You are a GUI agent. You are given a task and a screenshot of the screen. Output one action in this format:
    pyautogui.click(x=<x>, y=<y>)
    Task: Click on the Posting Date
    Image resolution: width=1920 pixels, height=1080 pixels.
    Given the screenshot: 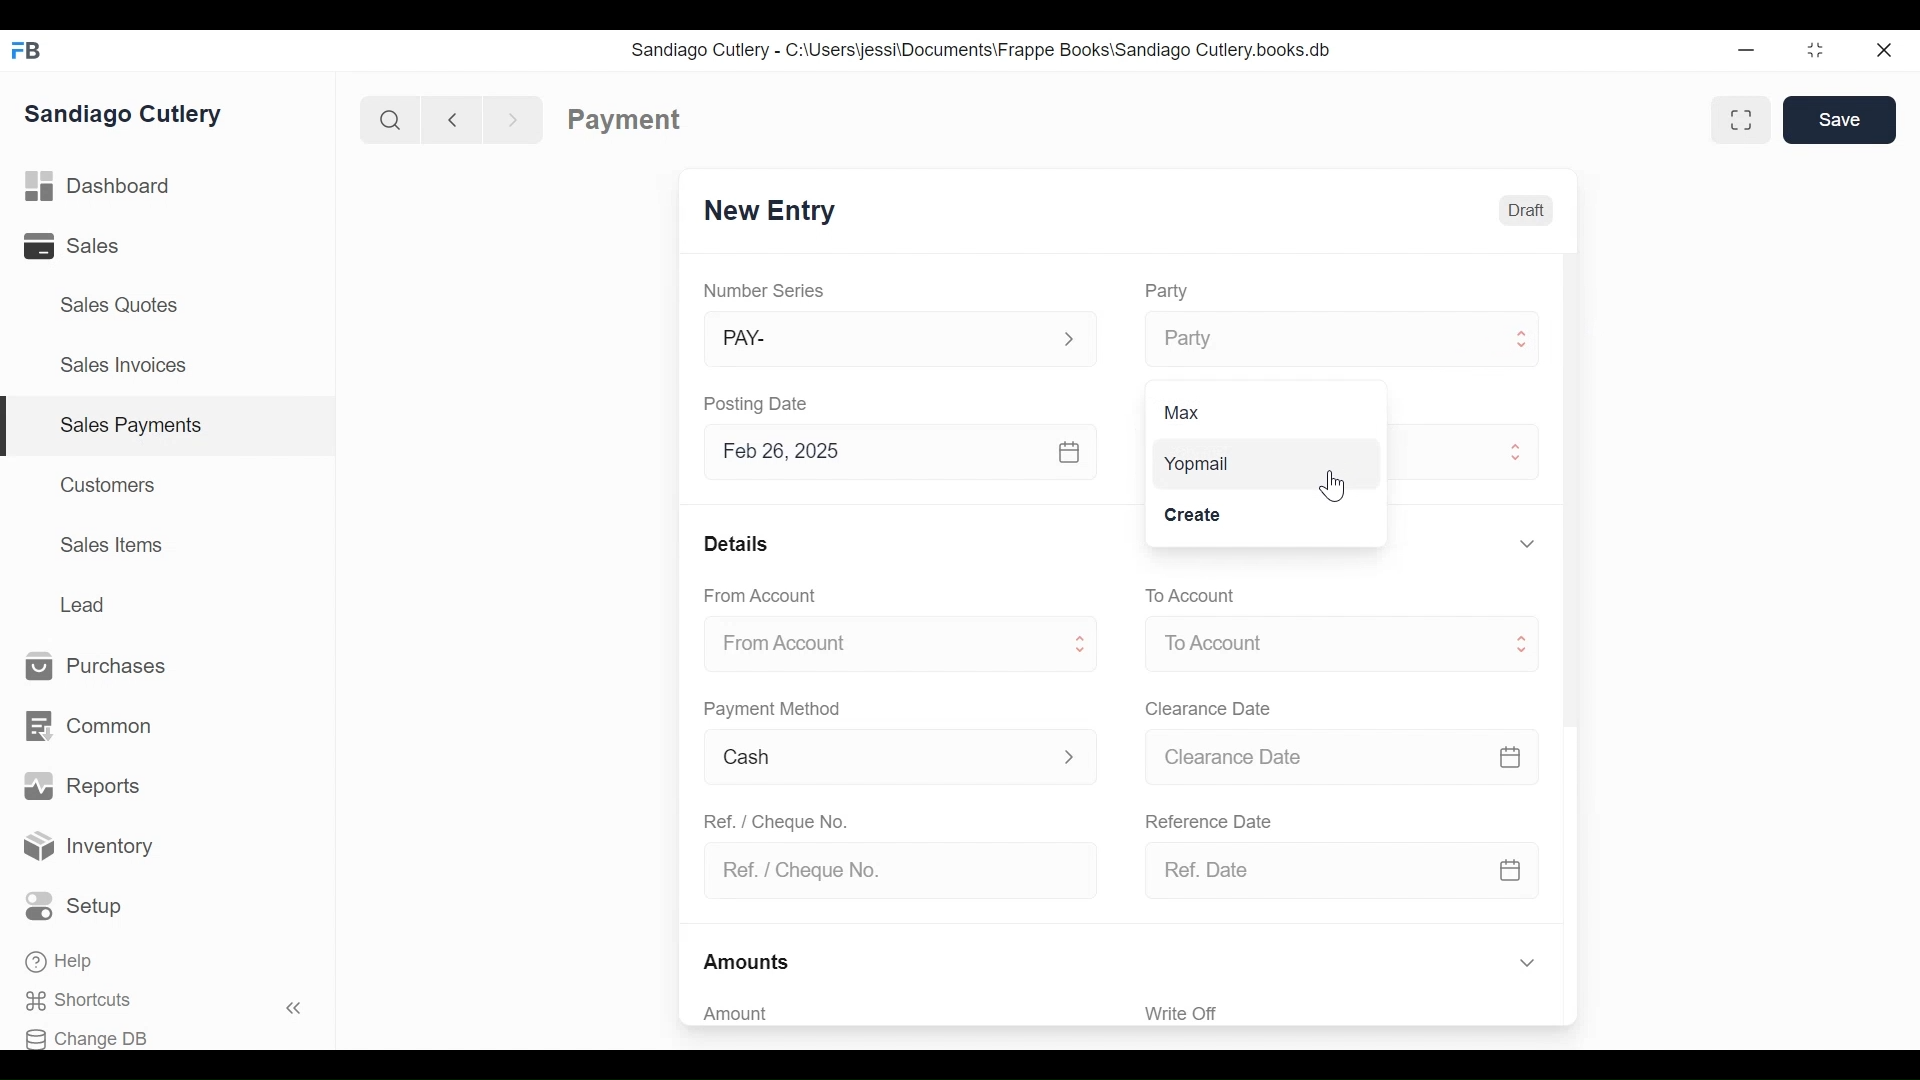 What is the action you would take?
    pyautogui.click(x=759, y=403)
    